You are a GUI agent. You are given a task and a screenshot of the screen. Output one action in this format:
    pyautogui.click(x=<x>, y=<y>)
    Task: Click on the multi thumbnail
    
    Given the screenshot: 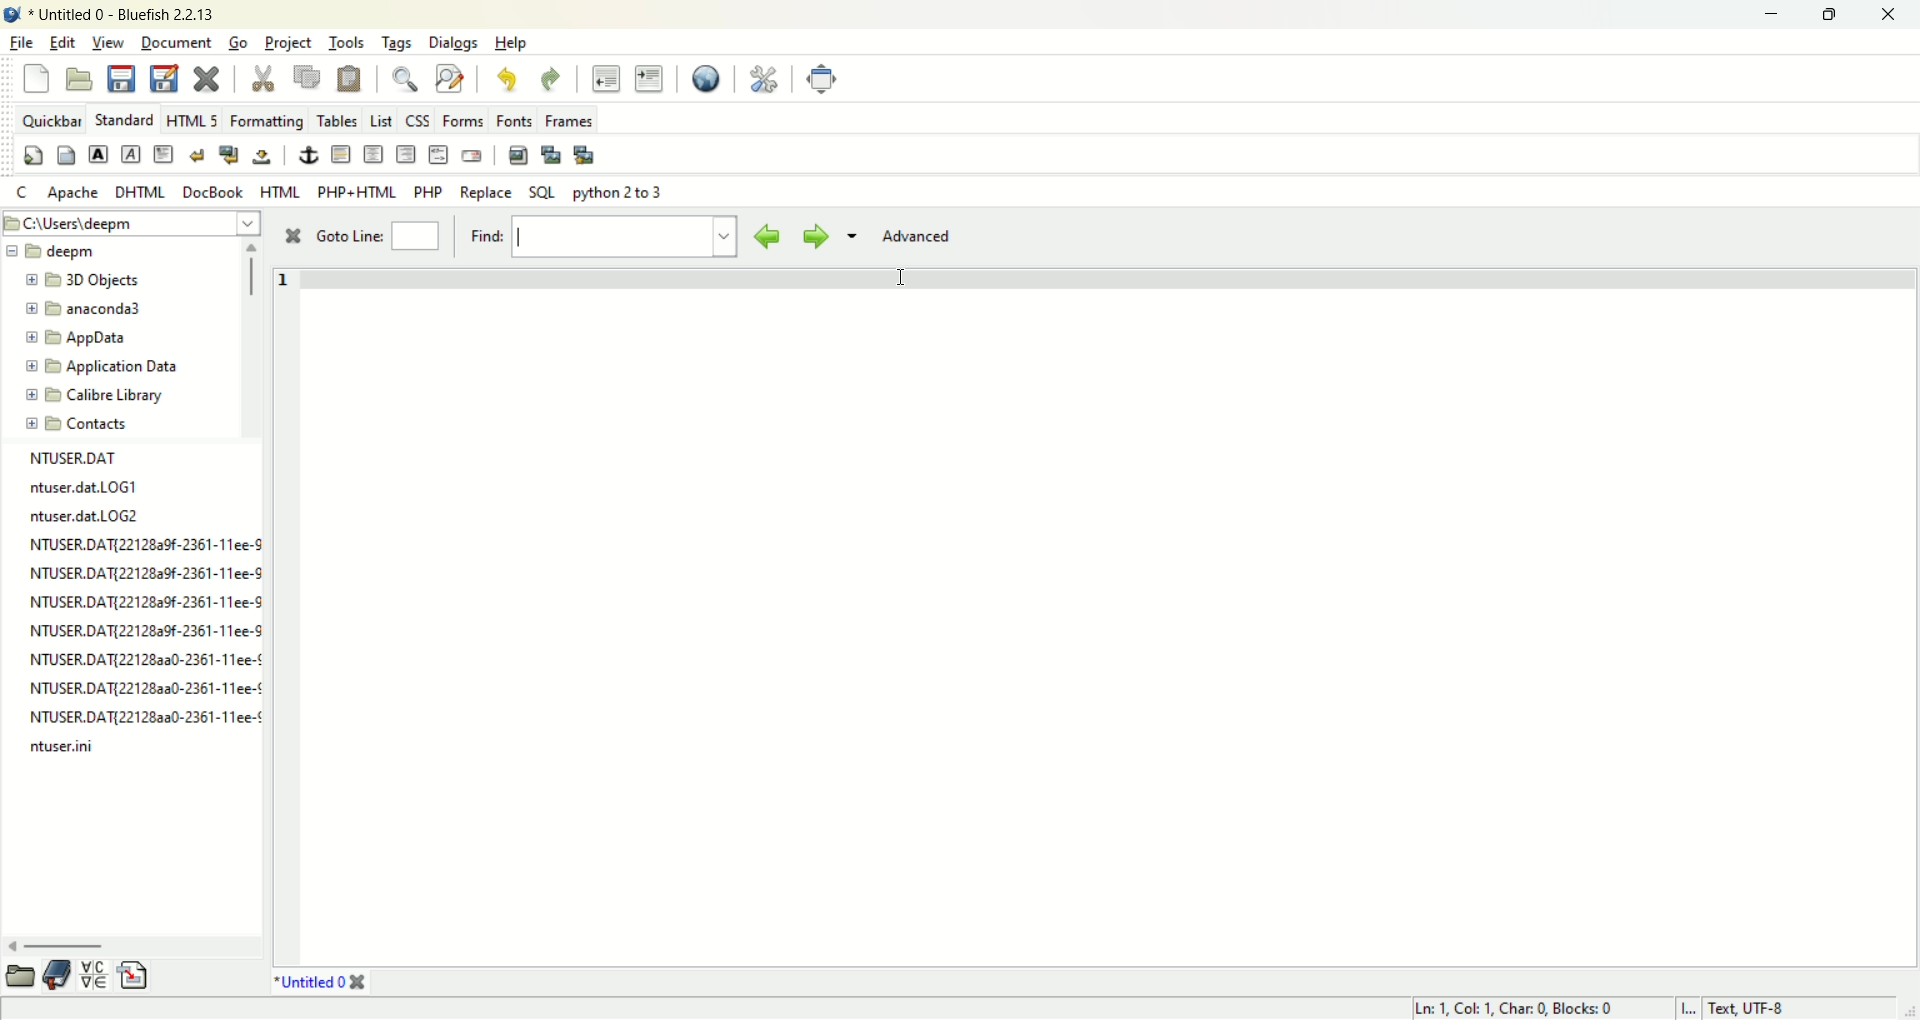 What is the action you would take?
    pyautogui.click(x=584, y=155)
    